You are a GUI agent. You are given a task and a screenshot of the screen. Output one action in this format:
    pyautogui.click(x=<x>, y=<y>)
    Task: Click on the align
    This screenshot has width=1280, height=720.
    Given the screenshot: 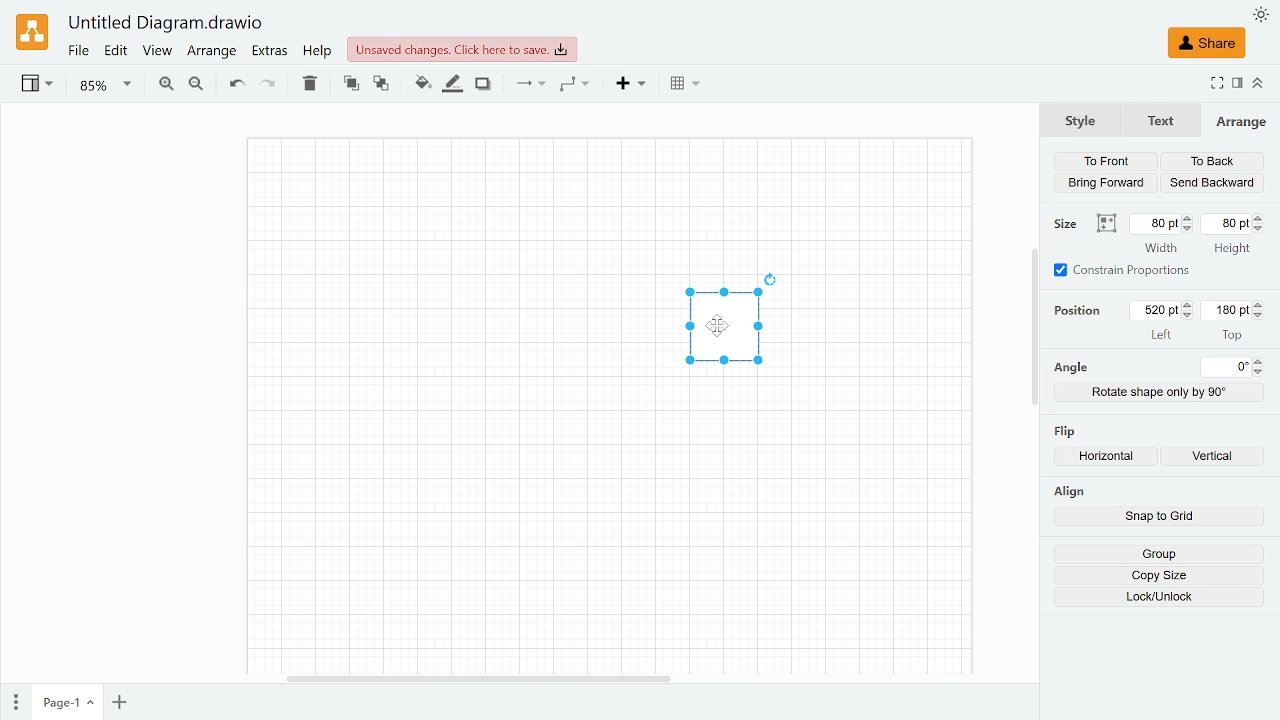 What is the action you would take?
    pyautogui.click(x=1068, y=491)
    